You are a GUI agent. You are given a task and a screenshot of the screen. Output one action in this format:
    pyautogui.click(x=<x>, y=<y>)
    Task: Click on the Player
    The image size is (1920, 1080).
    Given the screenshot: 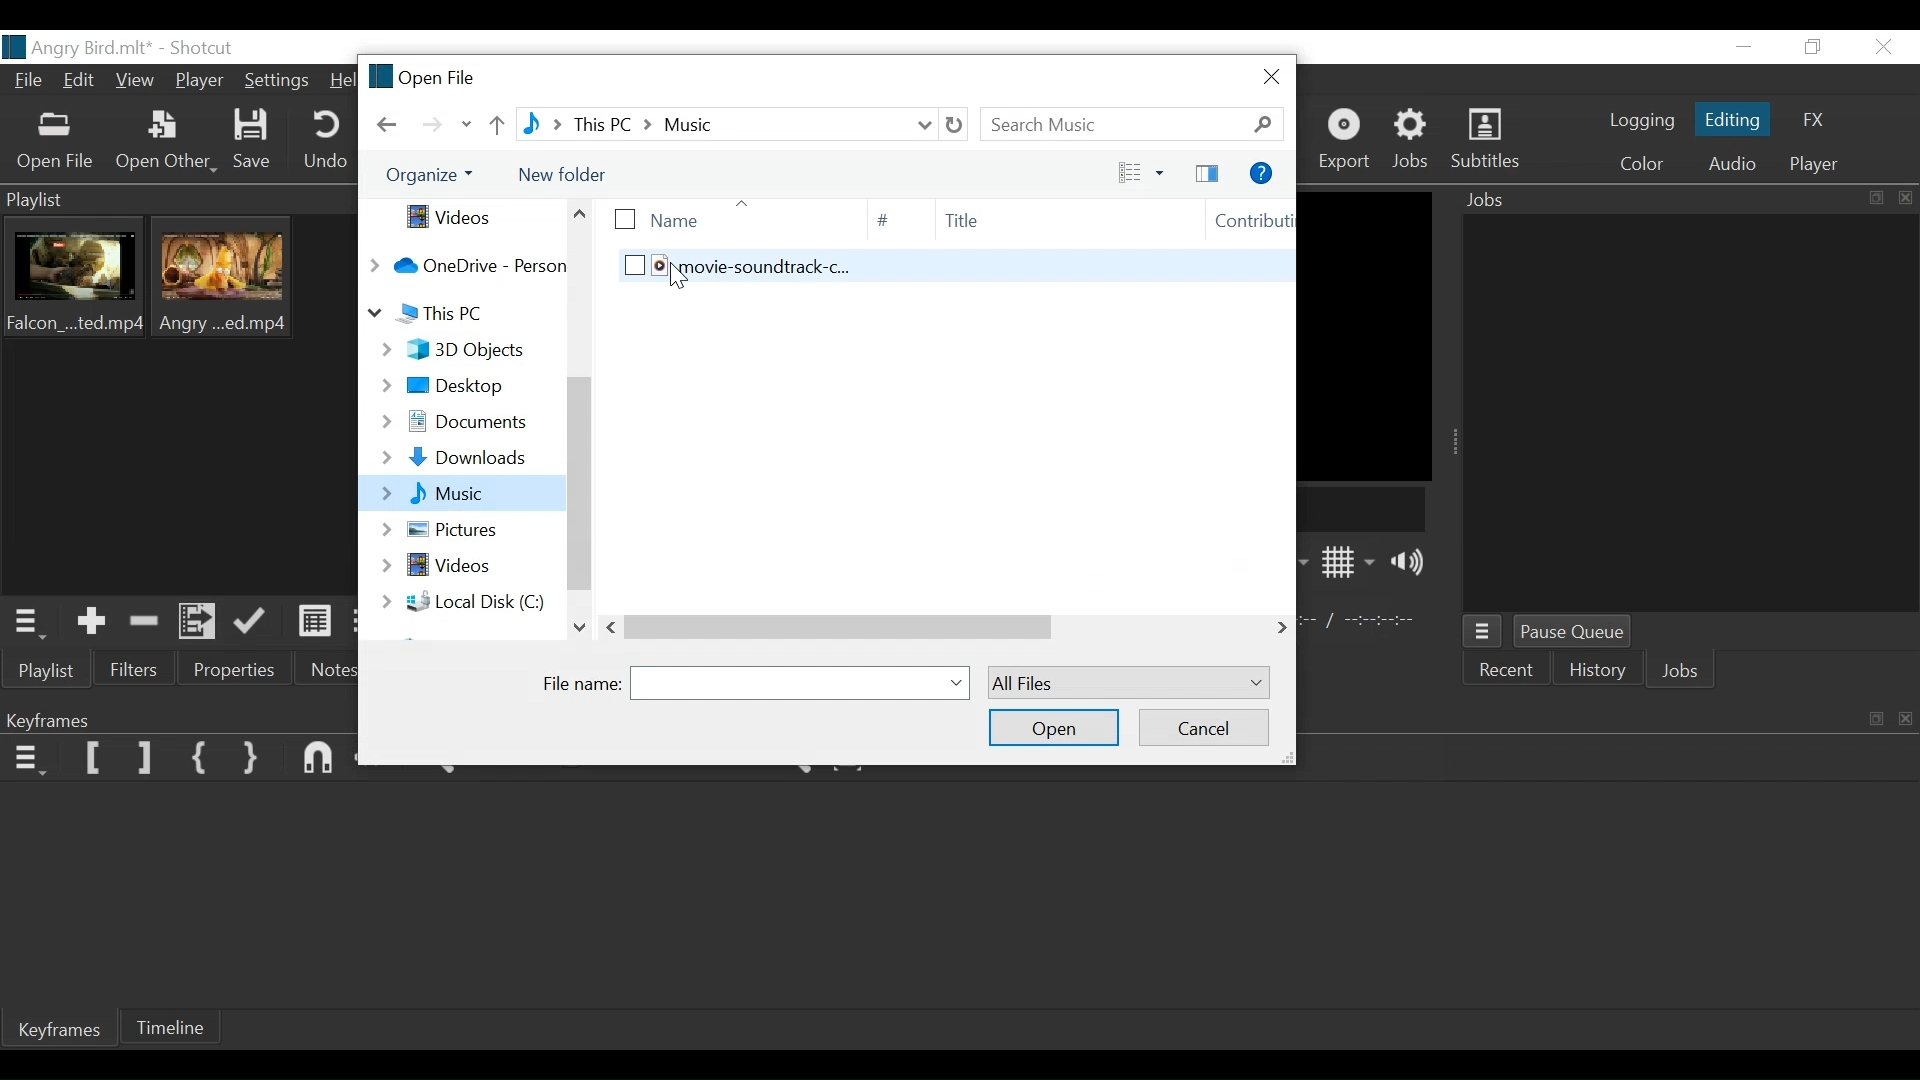 What is the action you would take?
    pyautogui.click(x=1809, y=166)
    